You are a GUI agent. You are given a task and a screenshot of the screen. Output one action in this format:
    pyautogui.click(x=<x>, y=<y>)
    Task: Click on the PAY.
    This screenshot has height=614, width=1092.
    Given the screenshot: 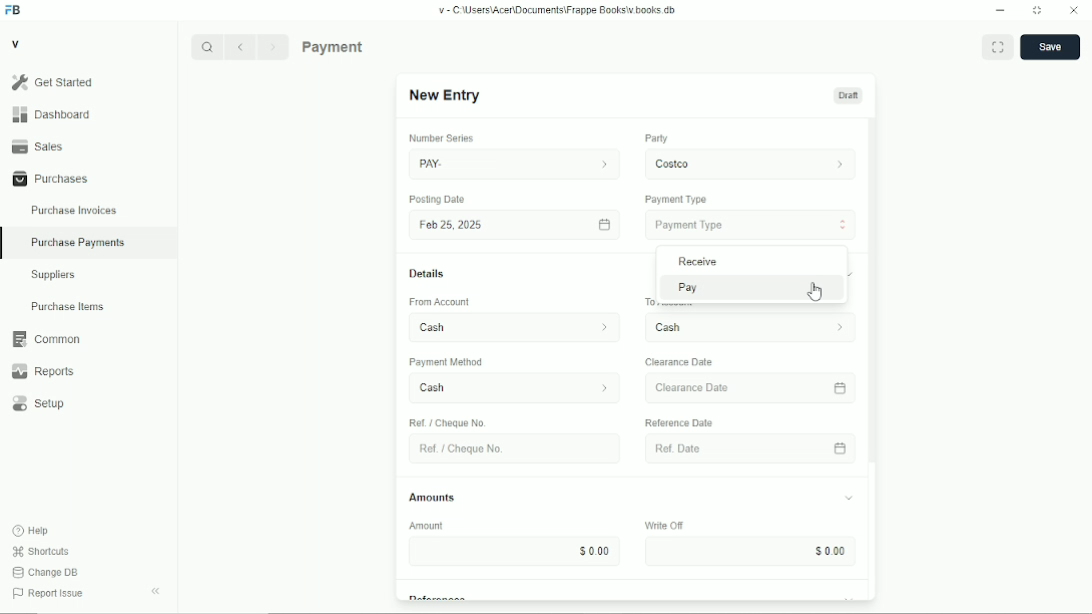 What is the action you would take?
    pyautogui.click(x=515, y=161)
    